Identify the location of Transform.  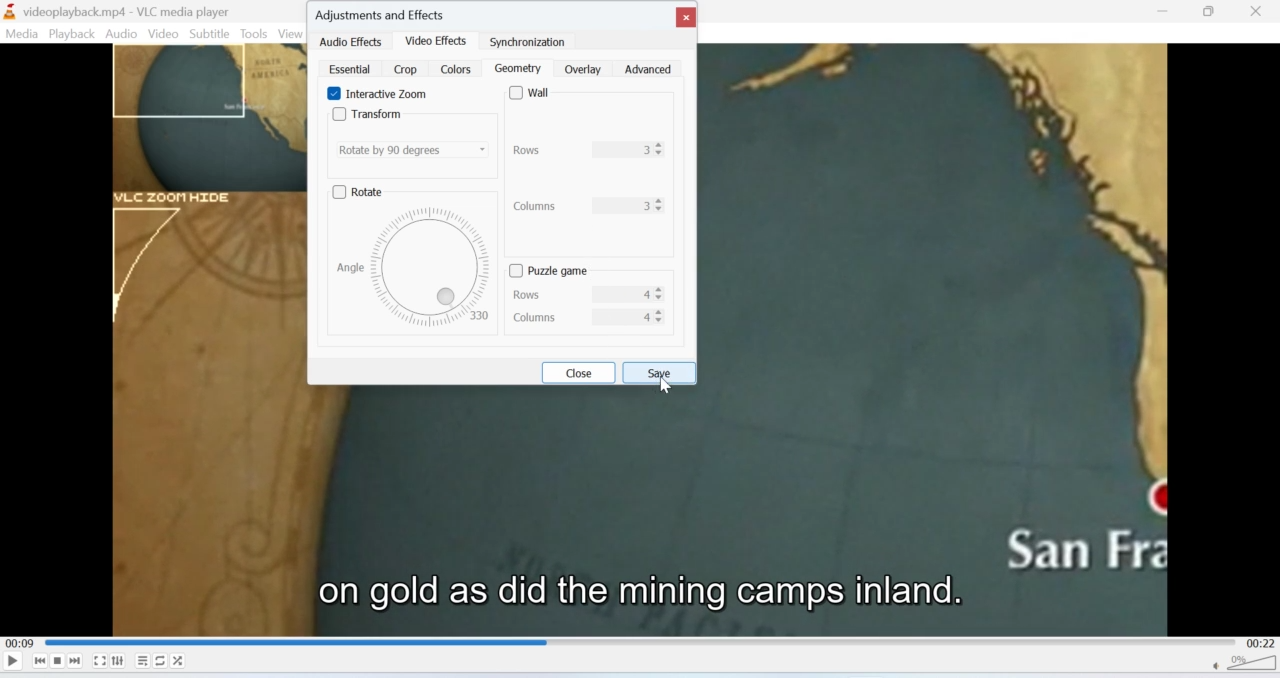
(367, 114).